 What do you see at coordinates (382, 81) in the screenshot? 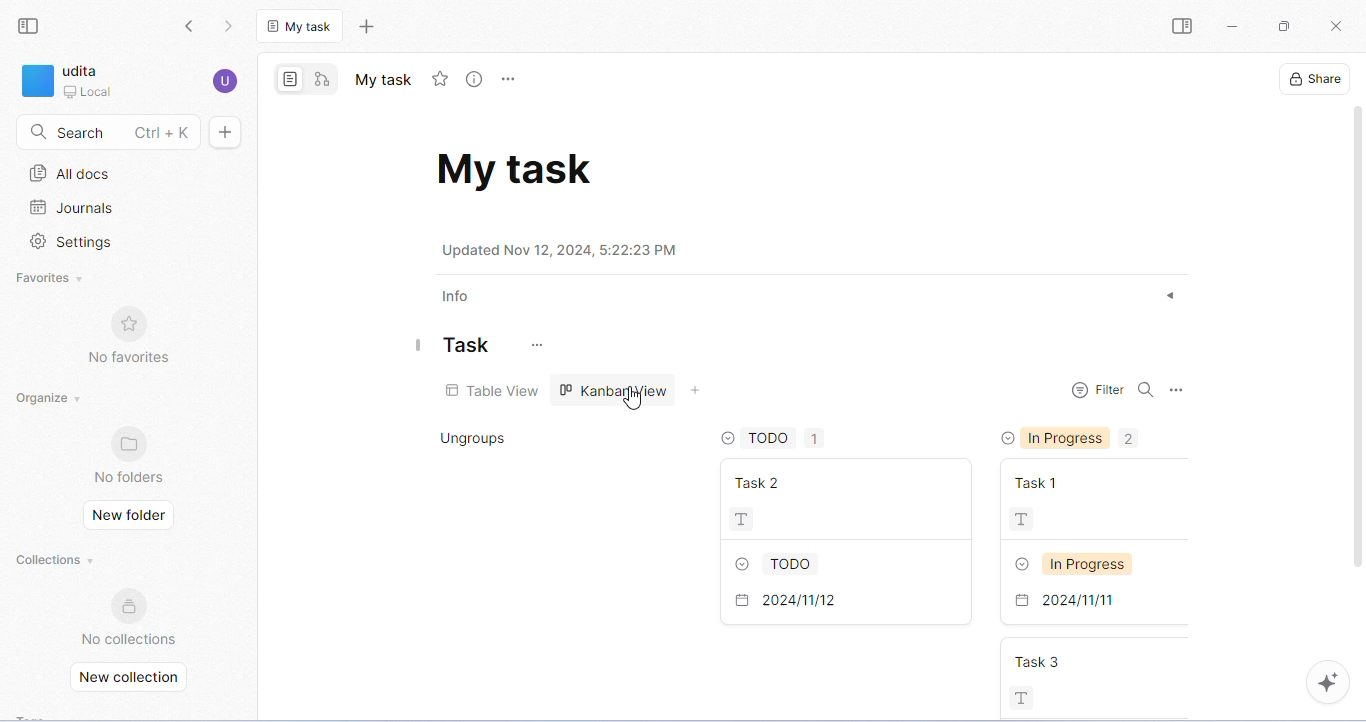
I see `my task` at bounding box center [382, 81].